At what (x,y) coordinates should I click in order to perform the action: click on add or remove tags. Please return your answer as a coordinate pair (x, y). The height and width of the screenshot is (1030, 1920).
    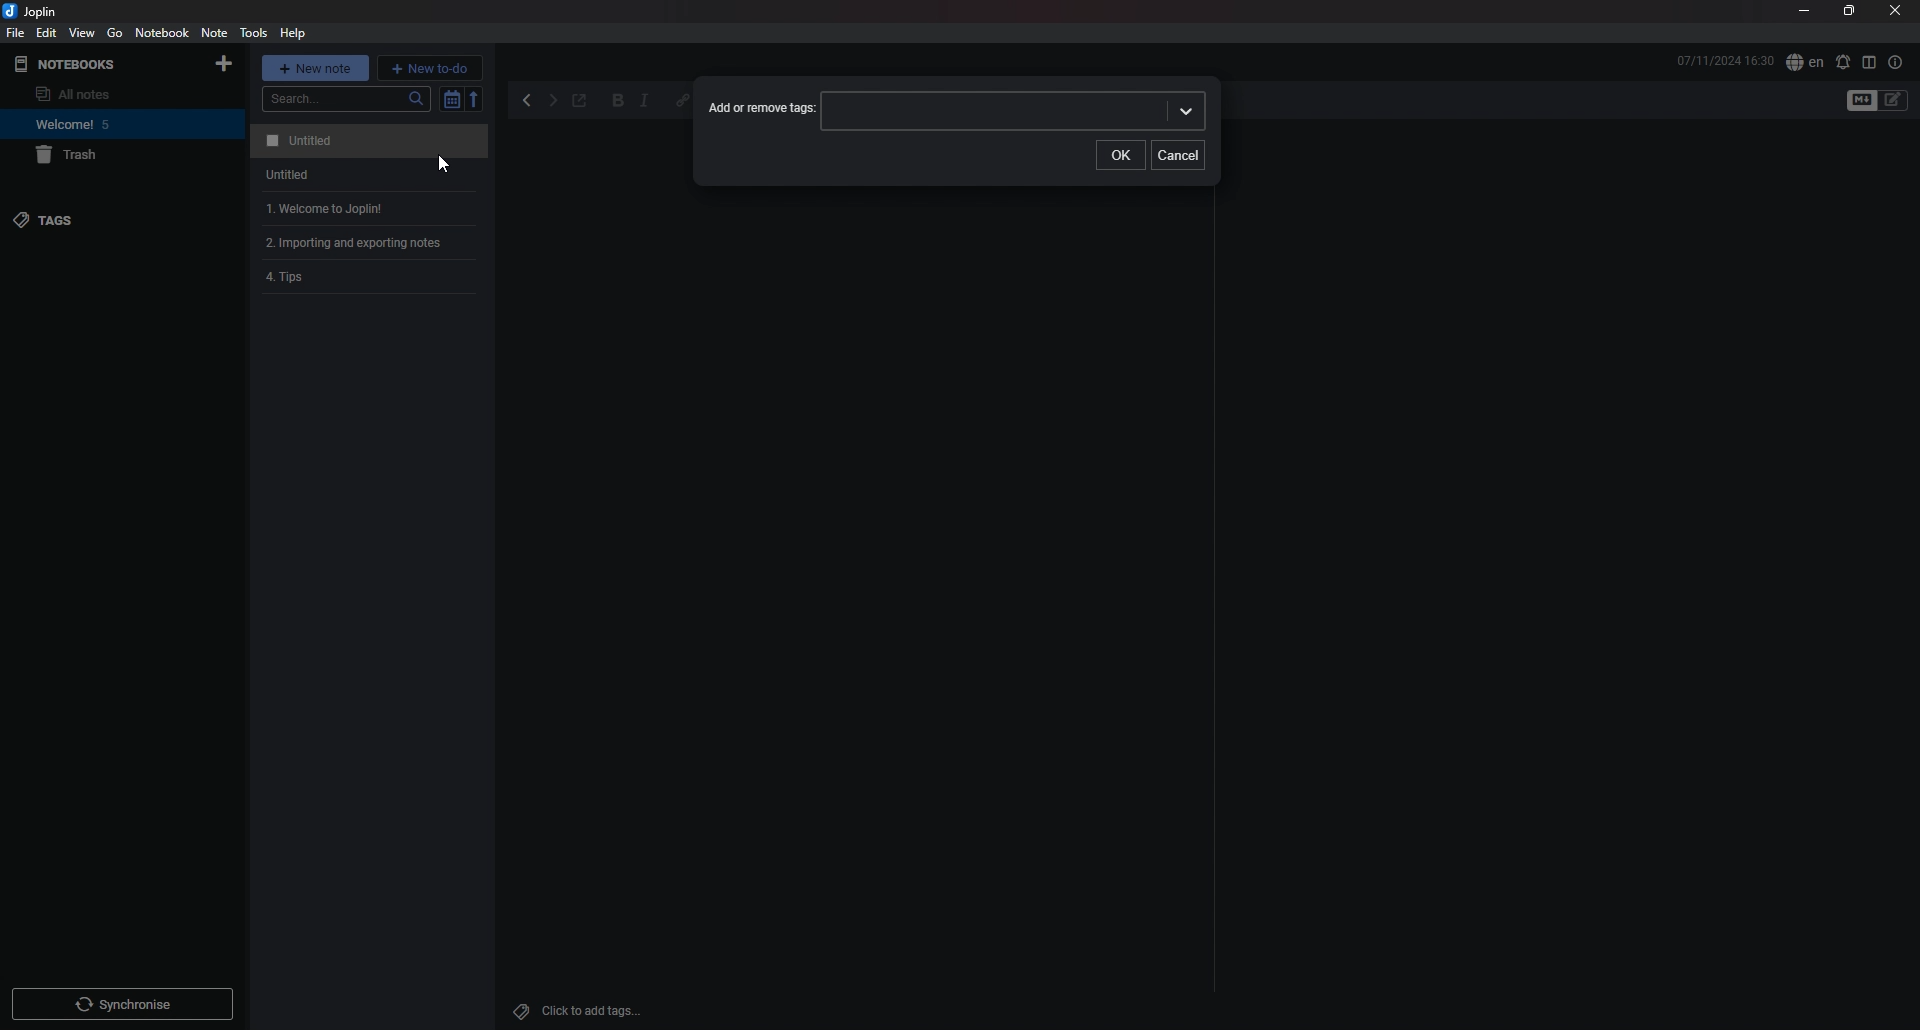
    Looking at the image, I should click on (762, 110).